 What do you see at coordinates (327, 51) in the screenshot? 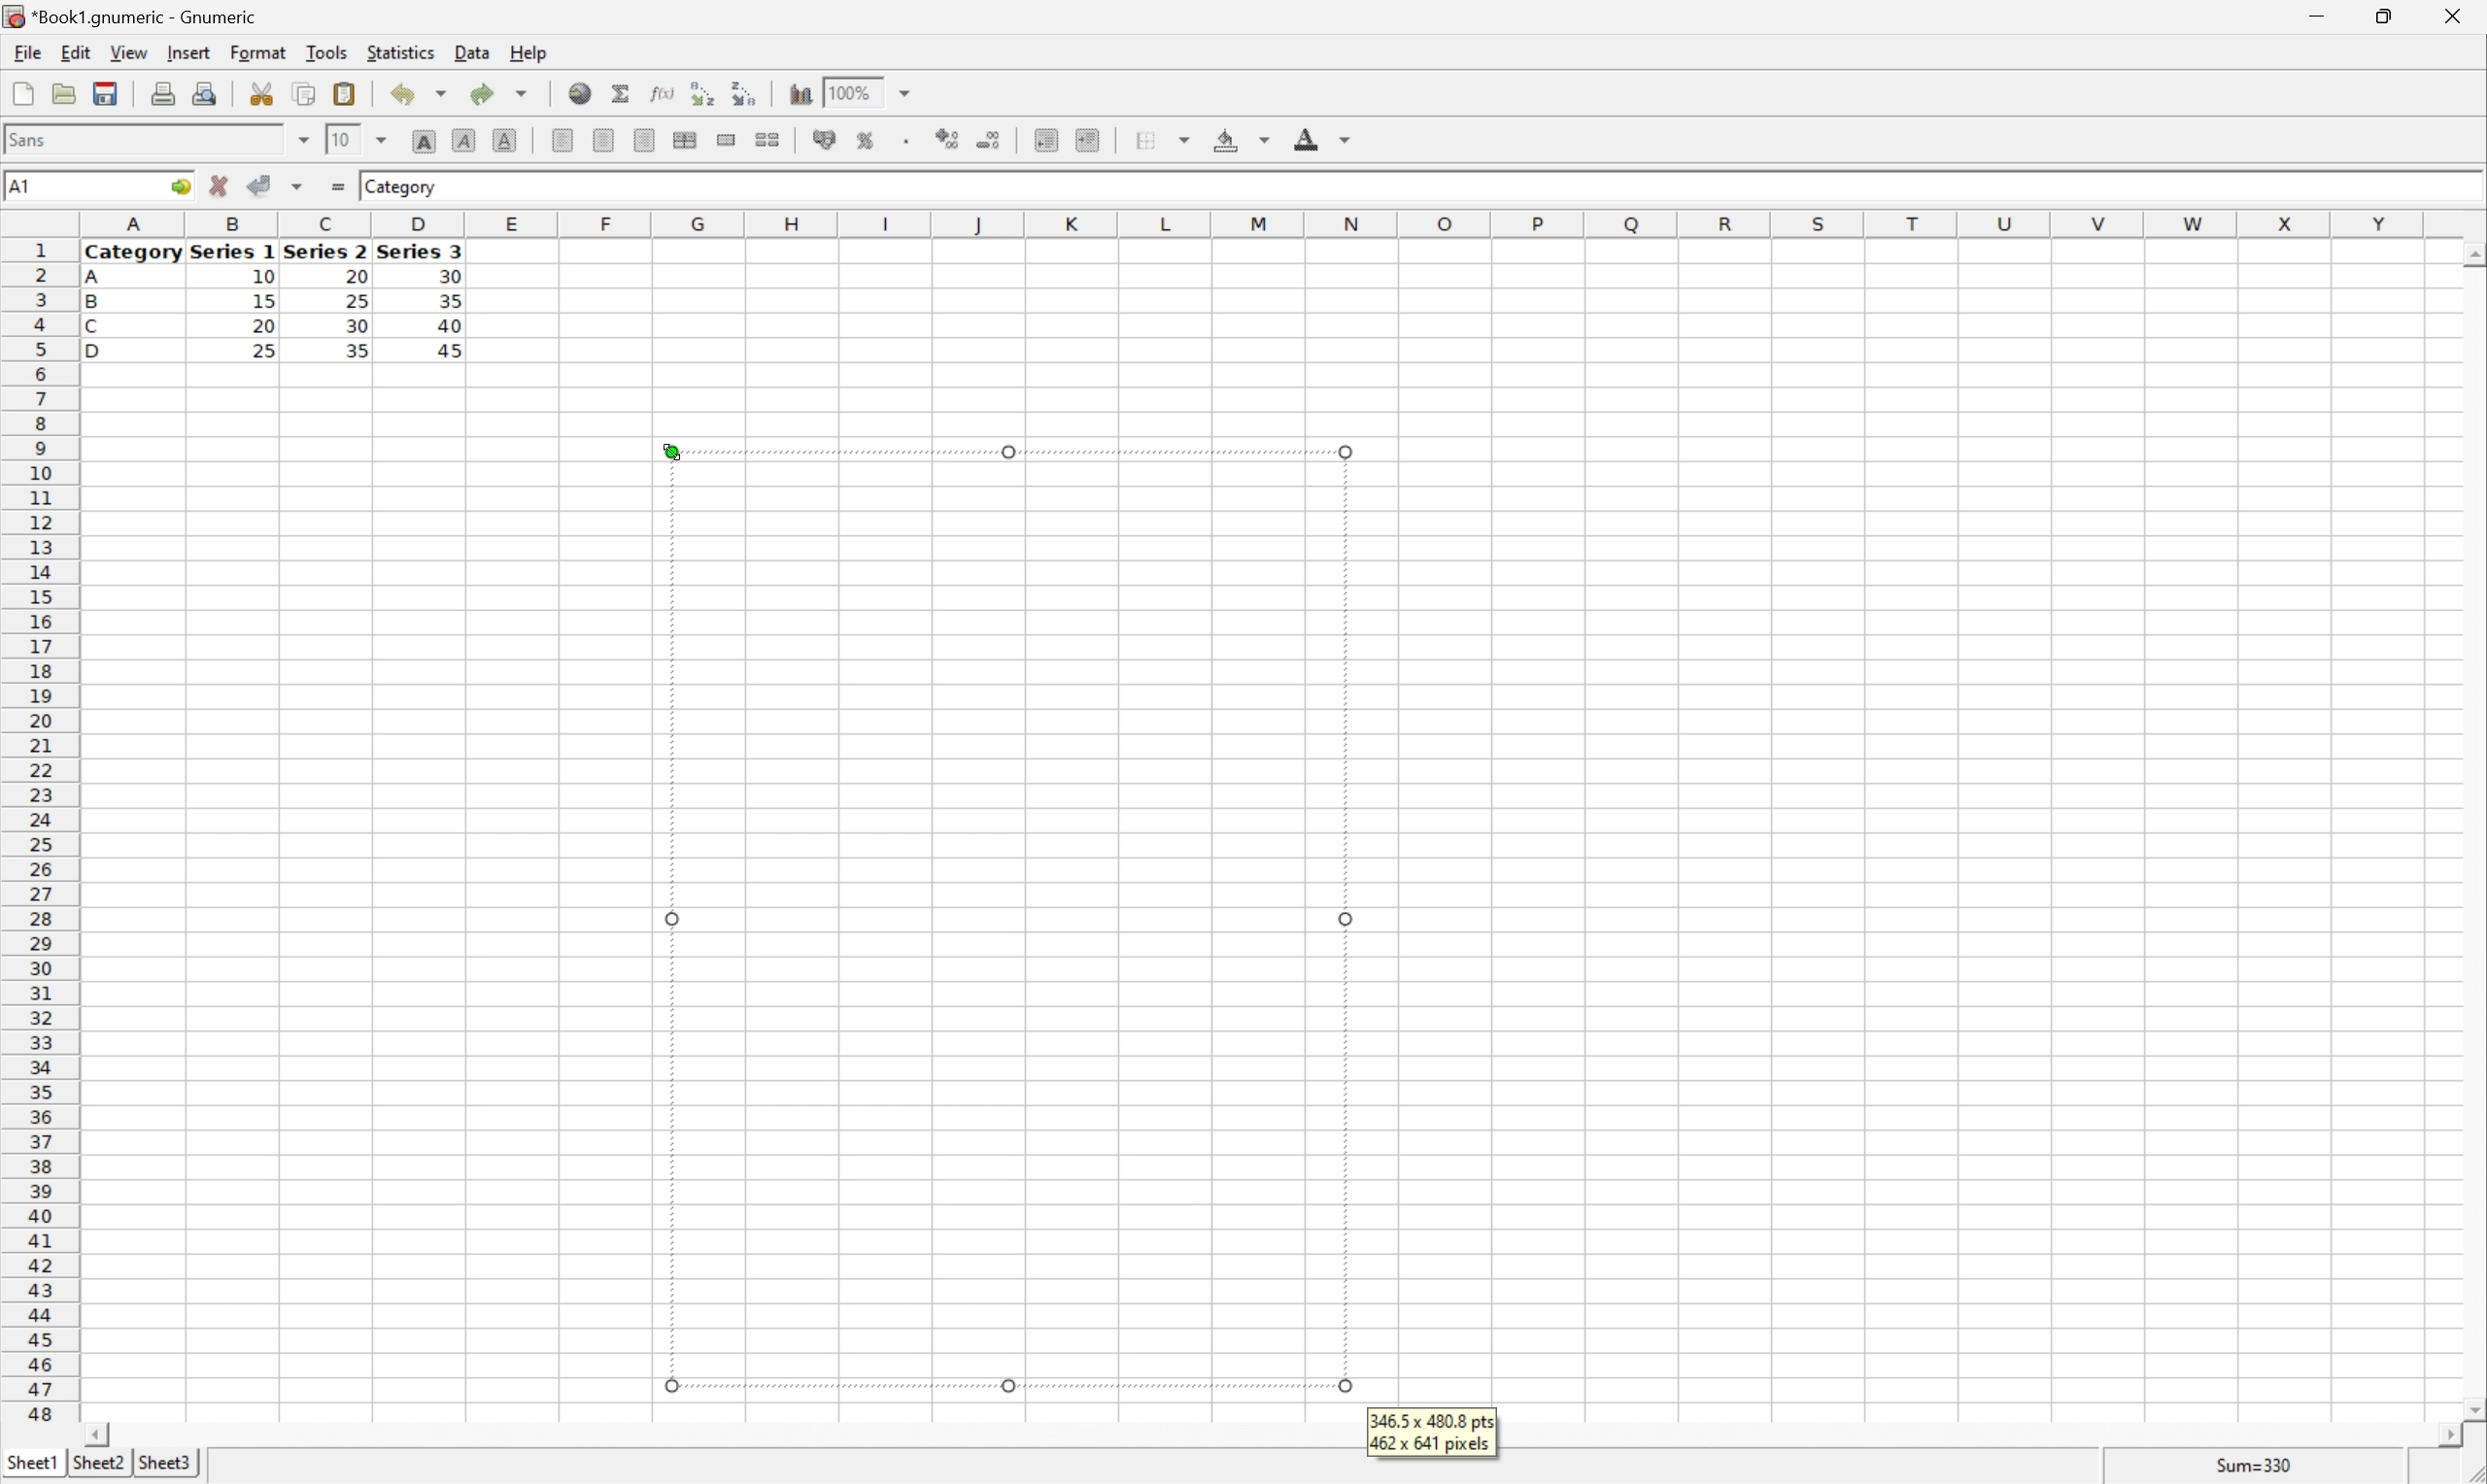
I see `Tools` at bounding box center [327, 51].